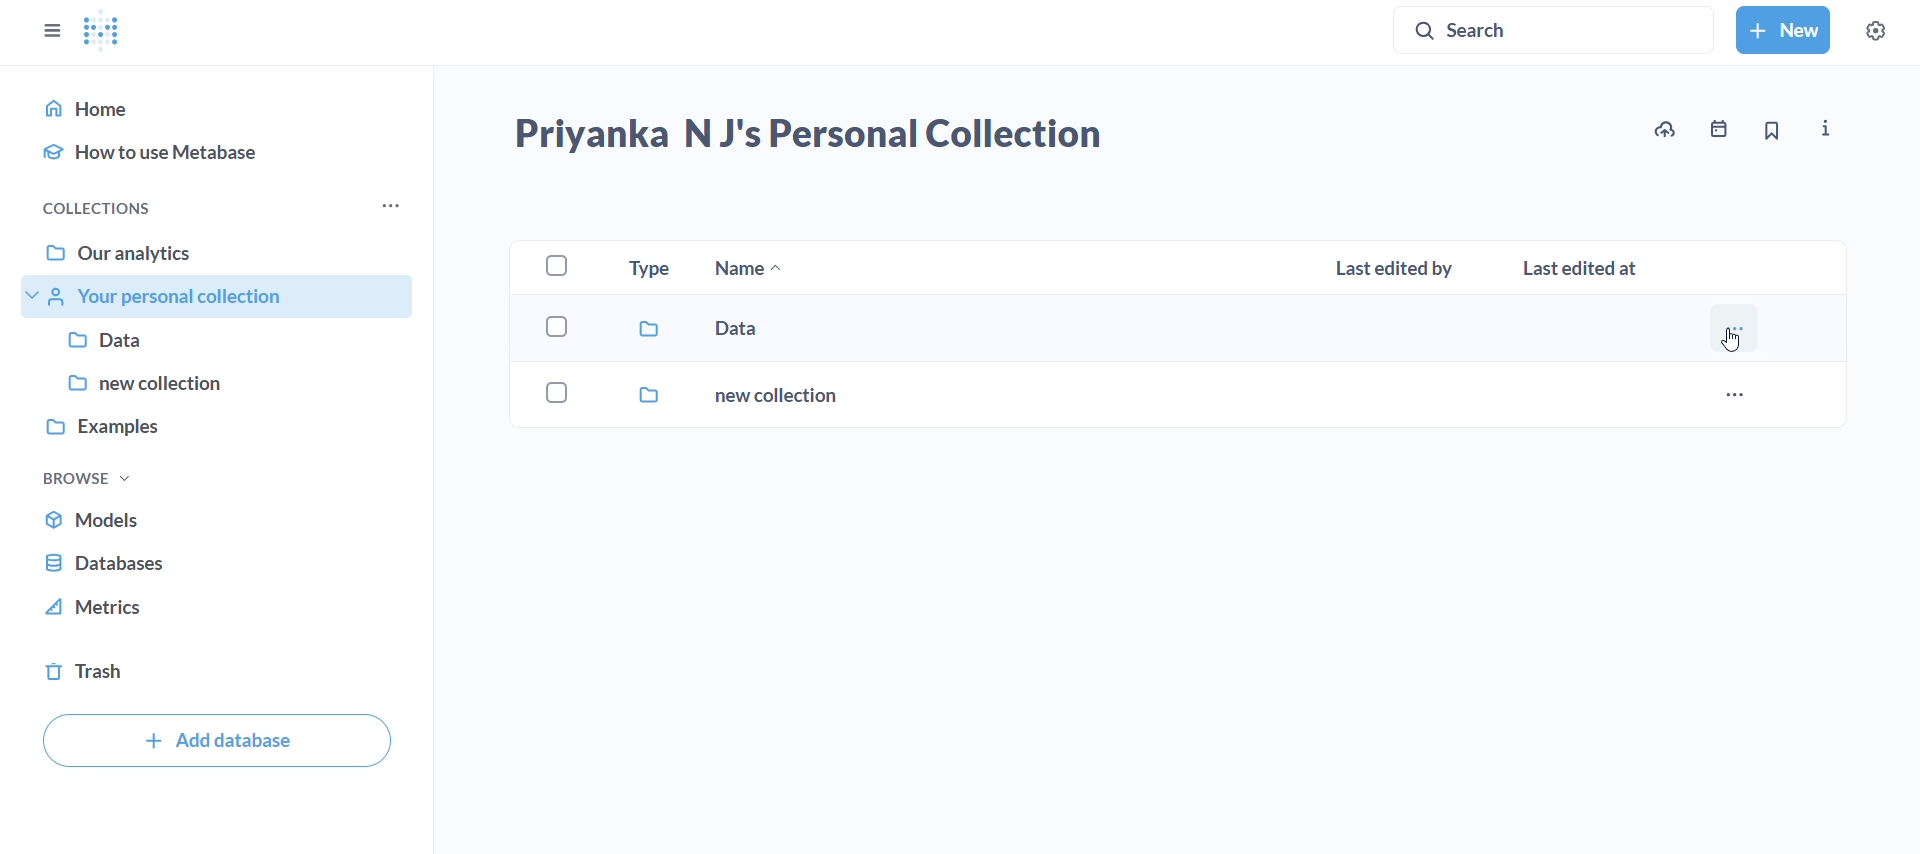 This screenshot has width=1920, height=854. Describe the element at coordinates (105, 33) in the screenshot. I see `logo` at that location.